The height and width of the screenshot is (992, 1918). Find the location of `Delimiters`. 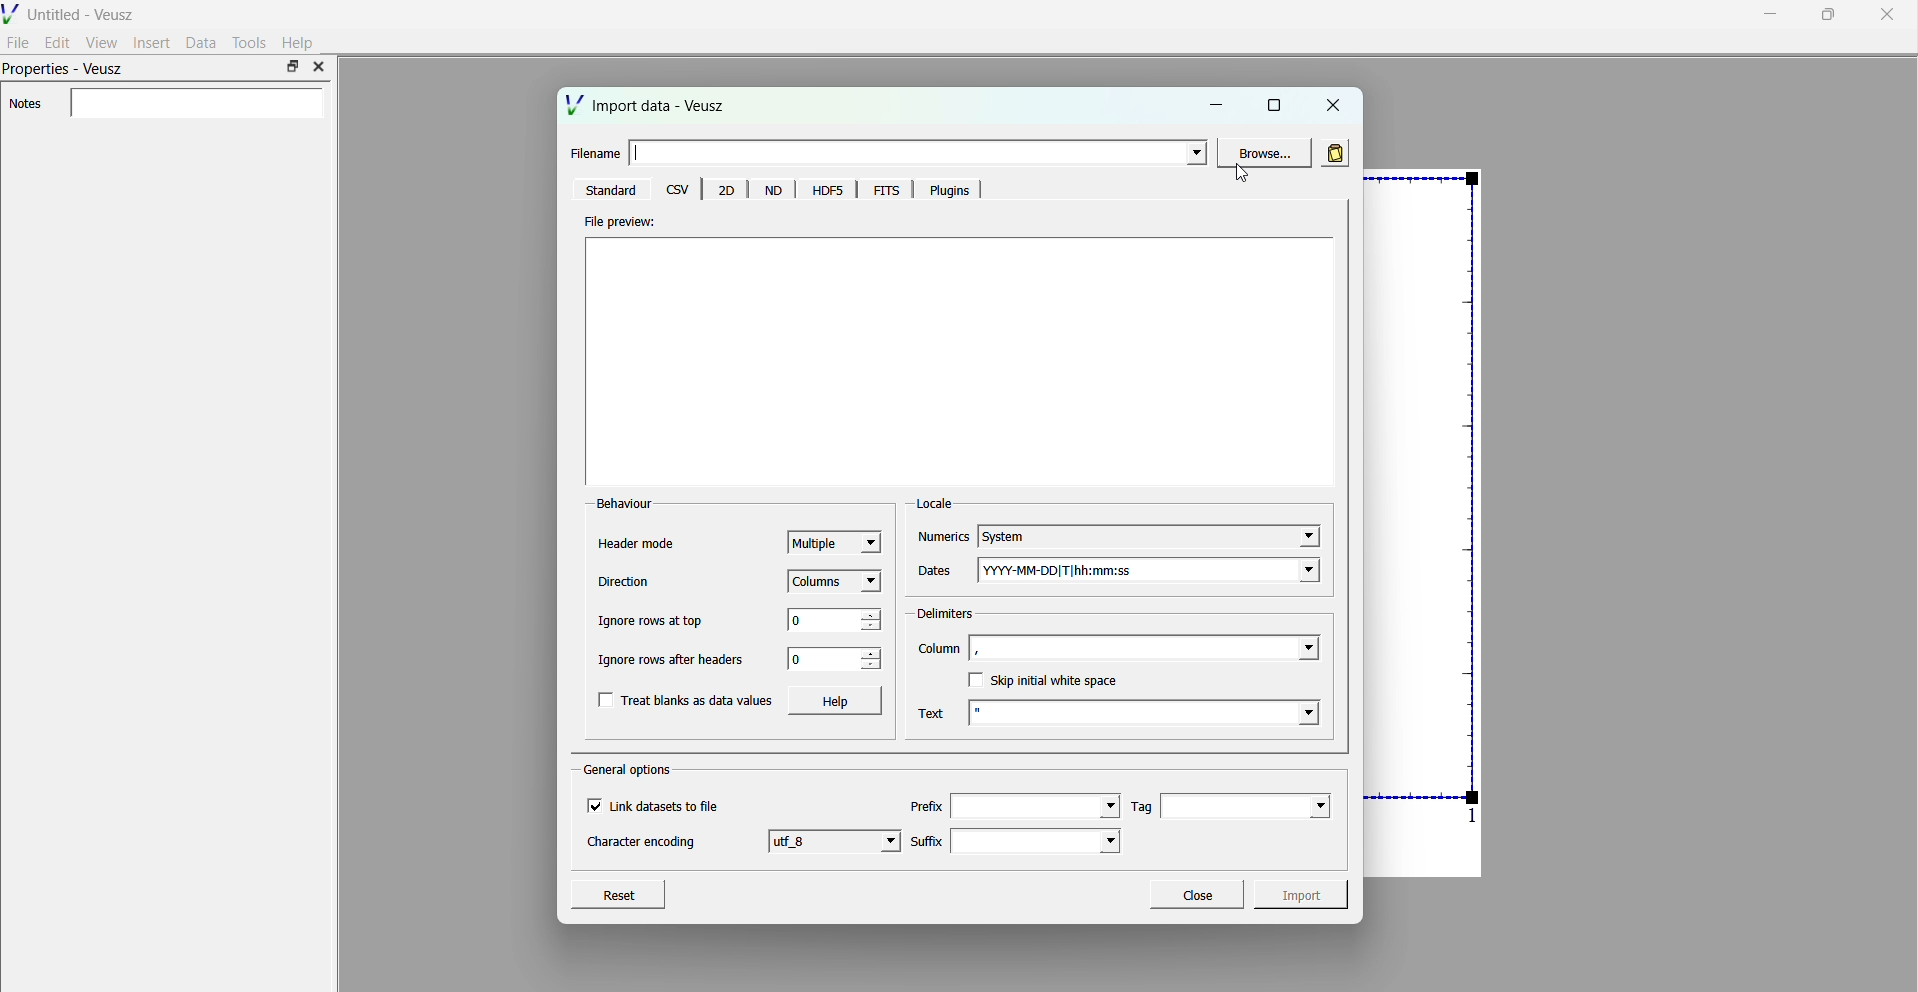

Delimiters is located at coordinates (945, 613).